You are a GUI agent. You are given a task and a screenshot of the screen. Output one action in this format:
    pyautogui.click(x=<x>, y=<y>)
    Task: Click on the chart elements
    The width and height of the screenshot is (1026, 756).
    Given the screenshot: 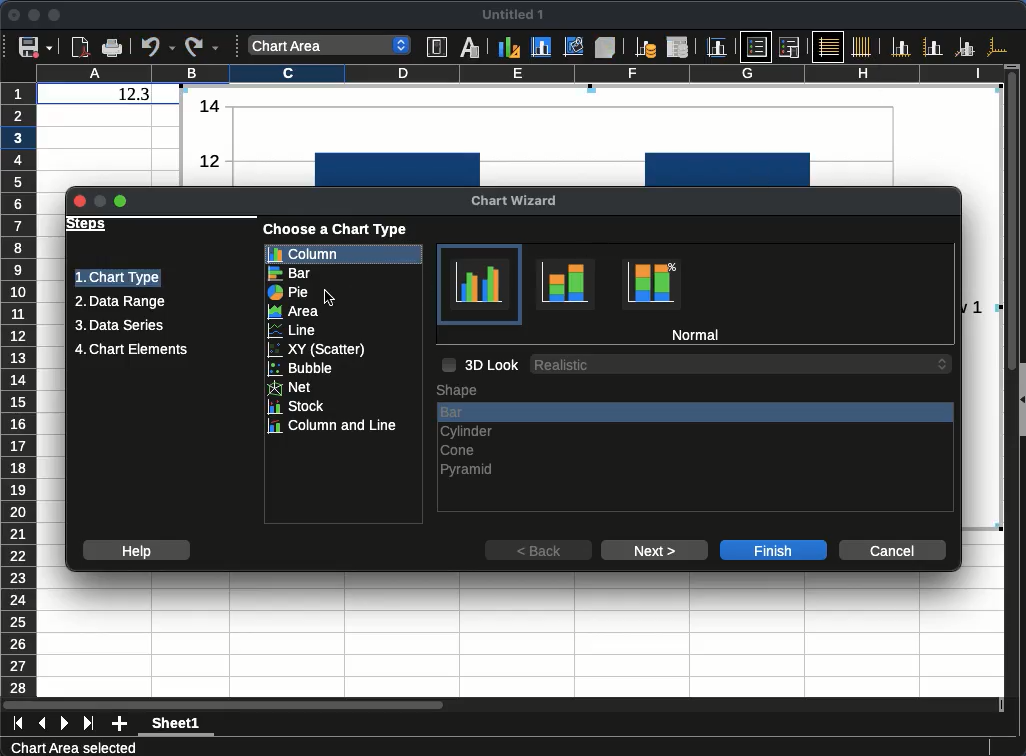 What is the action you would take?
    pyautogui.click(x=131, y=350)
    